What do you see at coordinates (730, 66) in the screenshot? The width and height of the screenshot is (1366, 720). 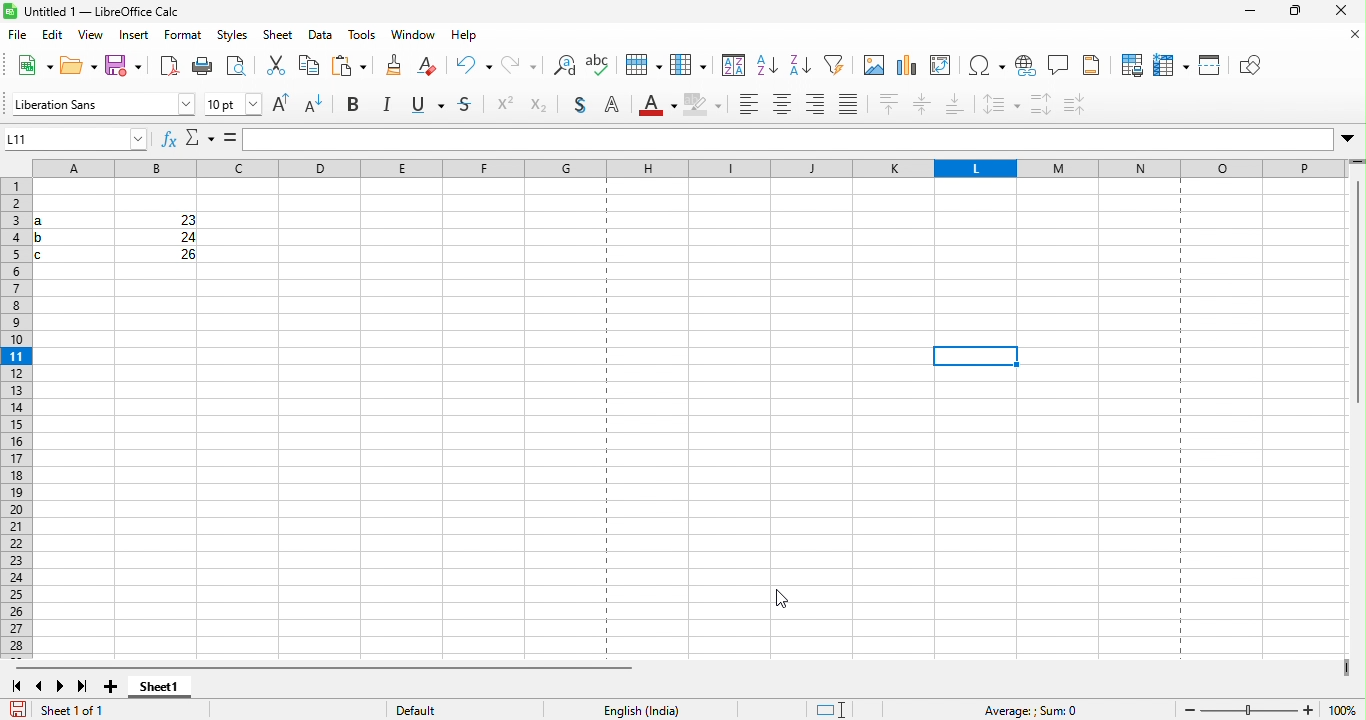 I see `sort ascending` at bounding box center [730, 66].